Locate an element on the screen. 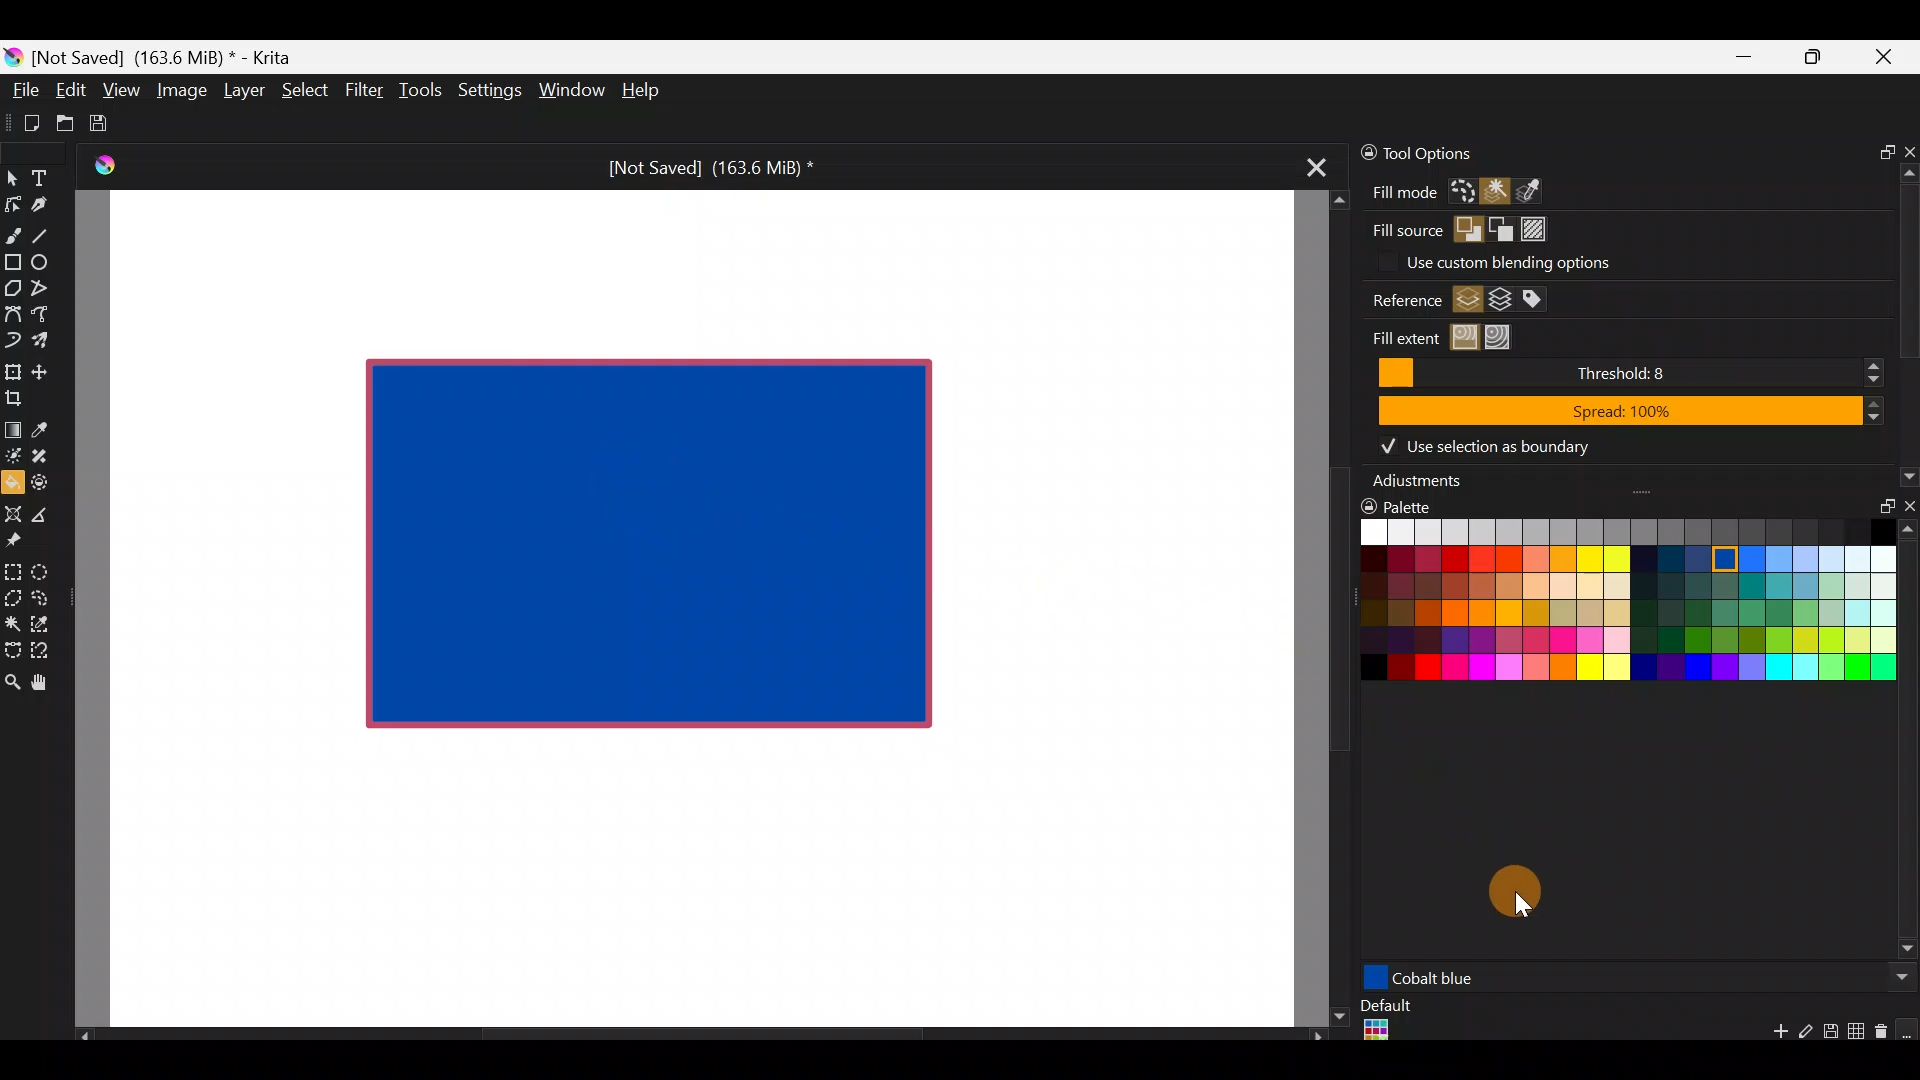 The width and height of the screenshot is (1920, 1080). Bezier curve tool is located at coordinates (12, 311).